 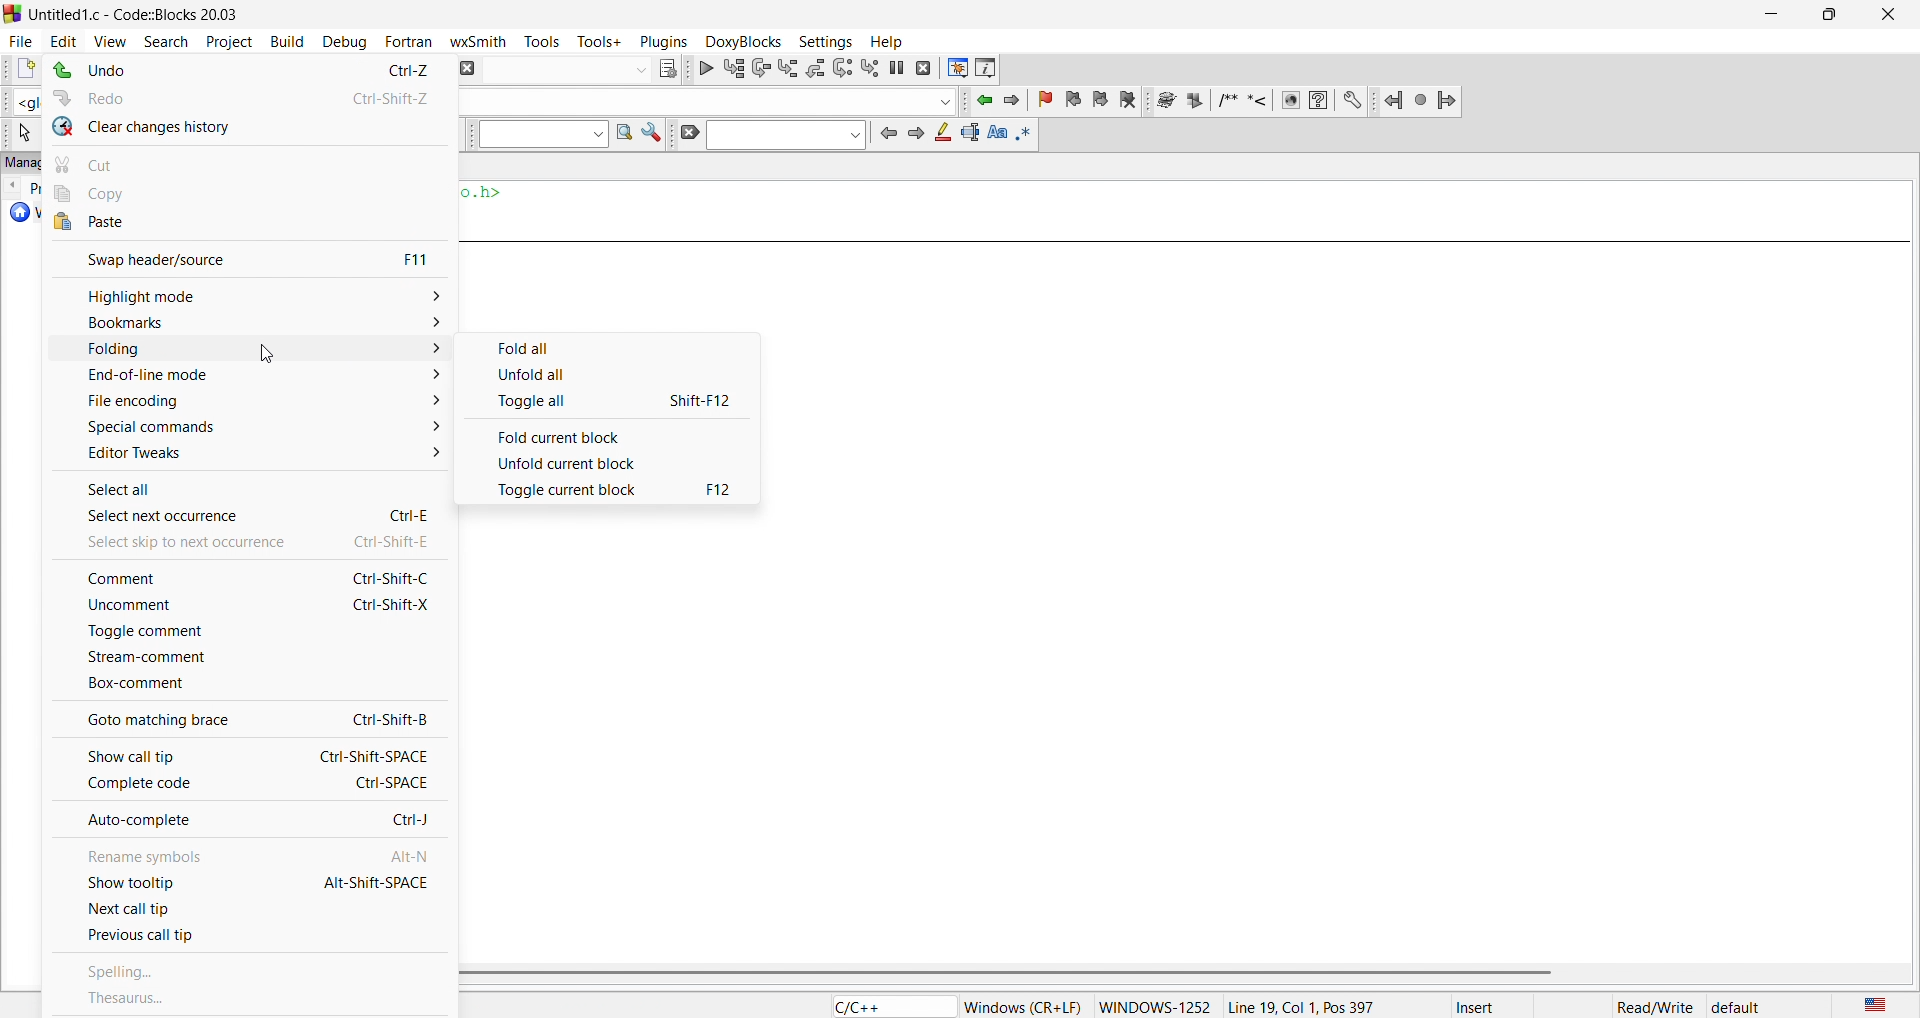 I want to click on tools, so click(x=546, y=41).